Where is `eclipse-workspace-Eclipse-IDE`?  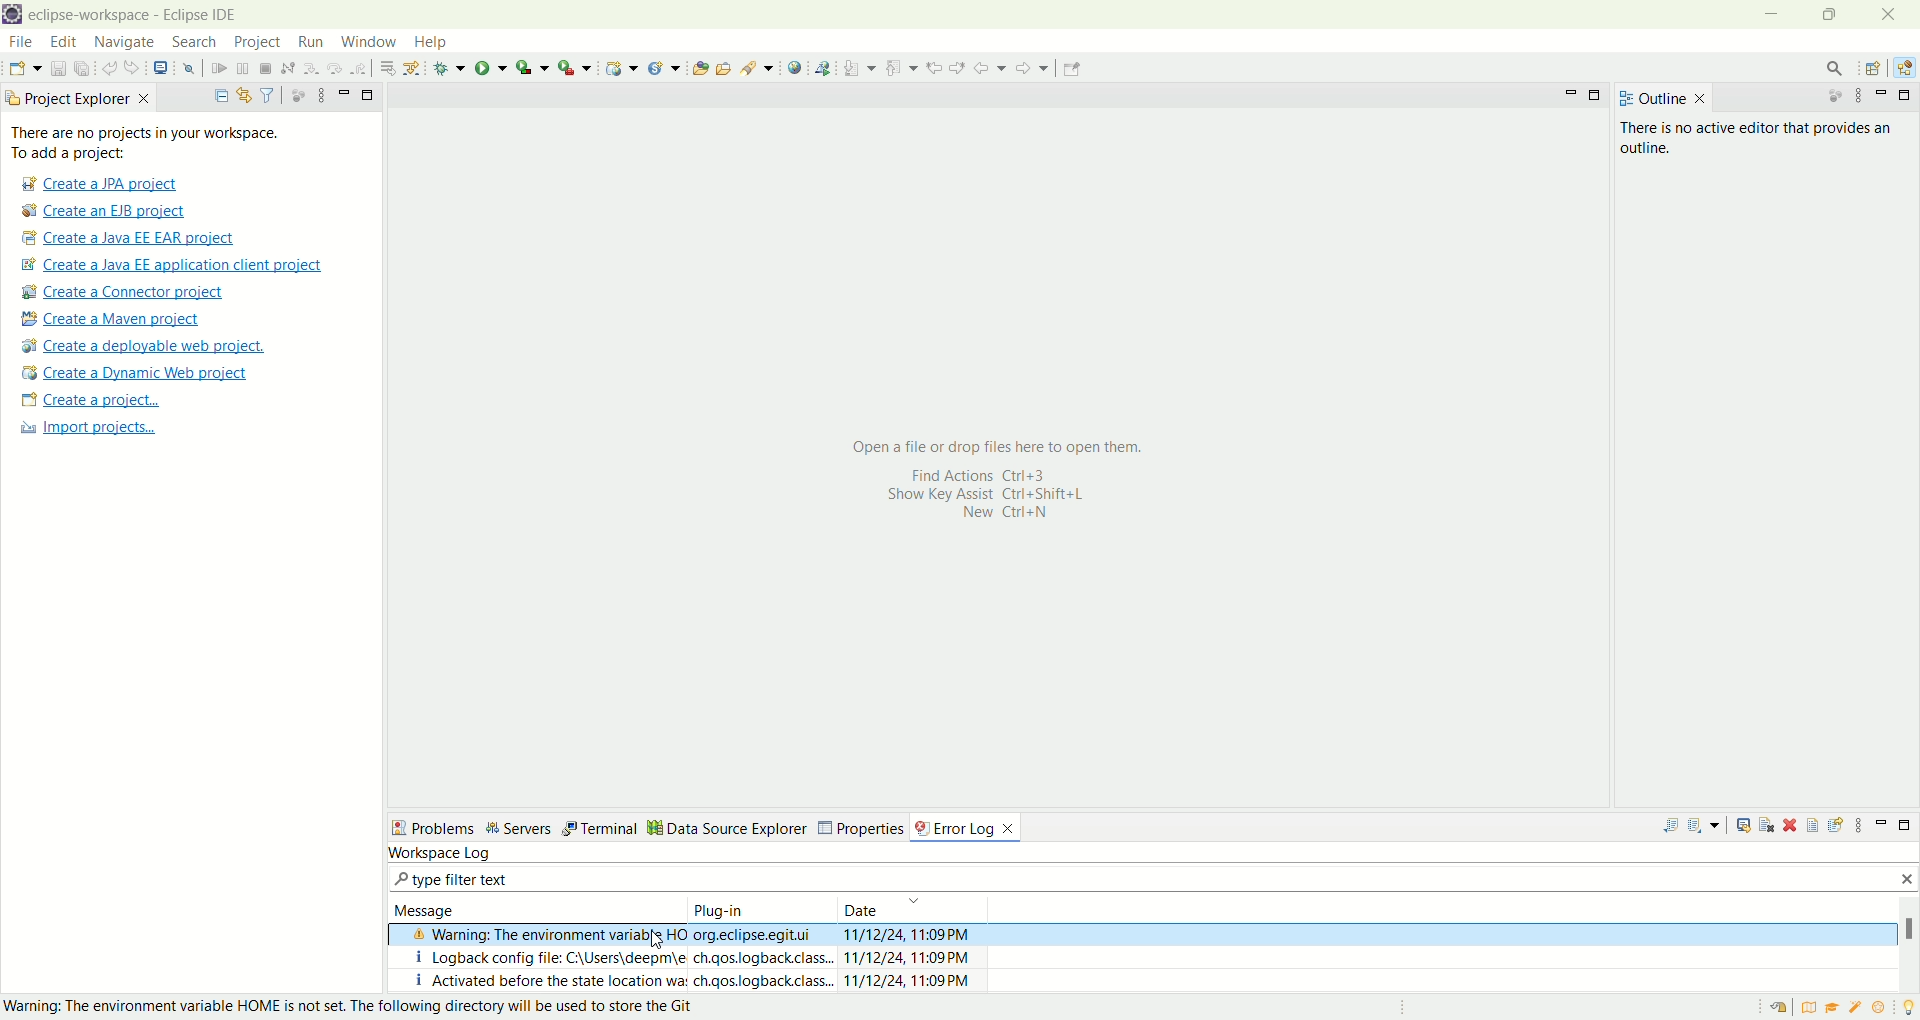 eclipse-workspace-Eclipse-IDE is located at coordinates (142, 16).